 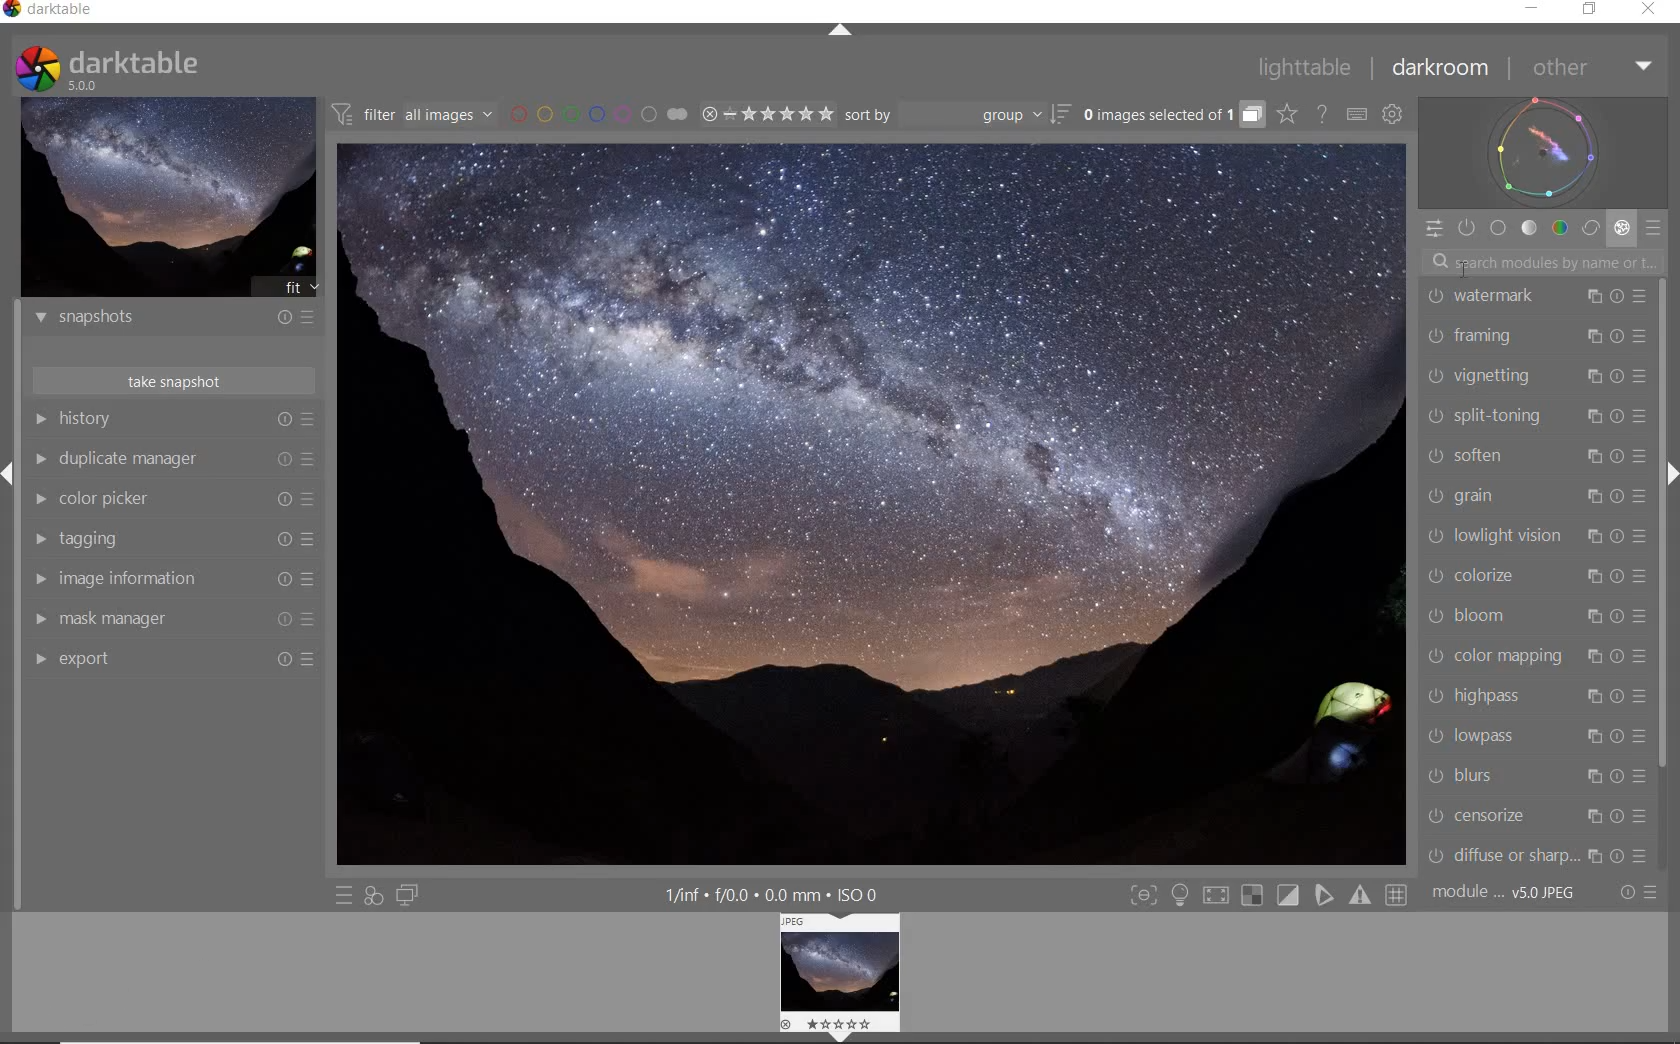 I want to click on CLICK TO CHANGE THE OVERLAYS SHOWN ON THUMBNAILS, so click(x=1288, y=115).